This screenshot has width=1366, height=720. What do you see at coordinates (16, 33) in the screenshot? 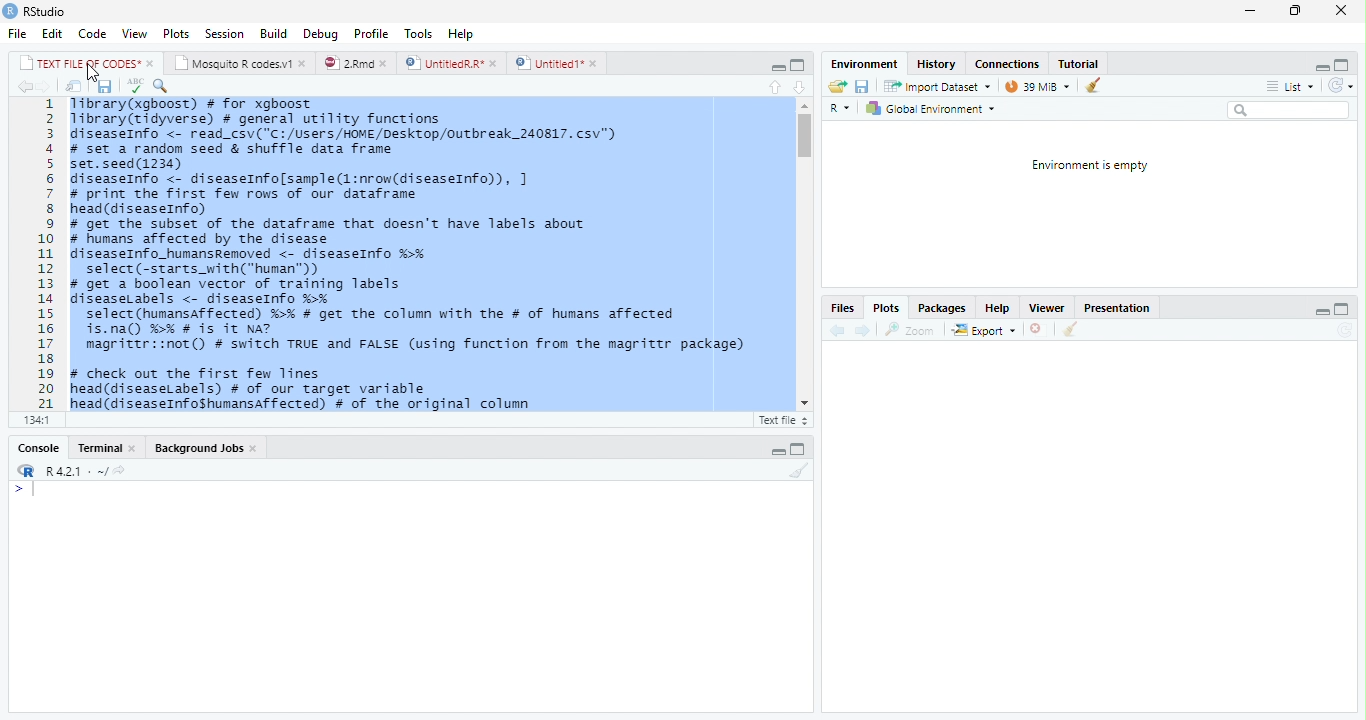
I see `File` at bounding box center [16, 33].